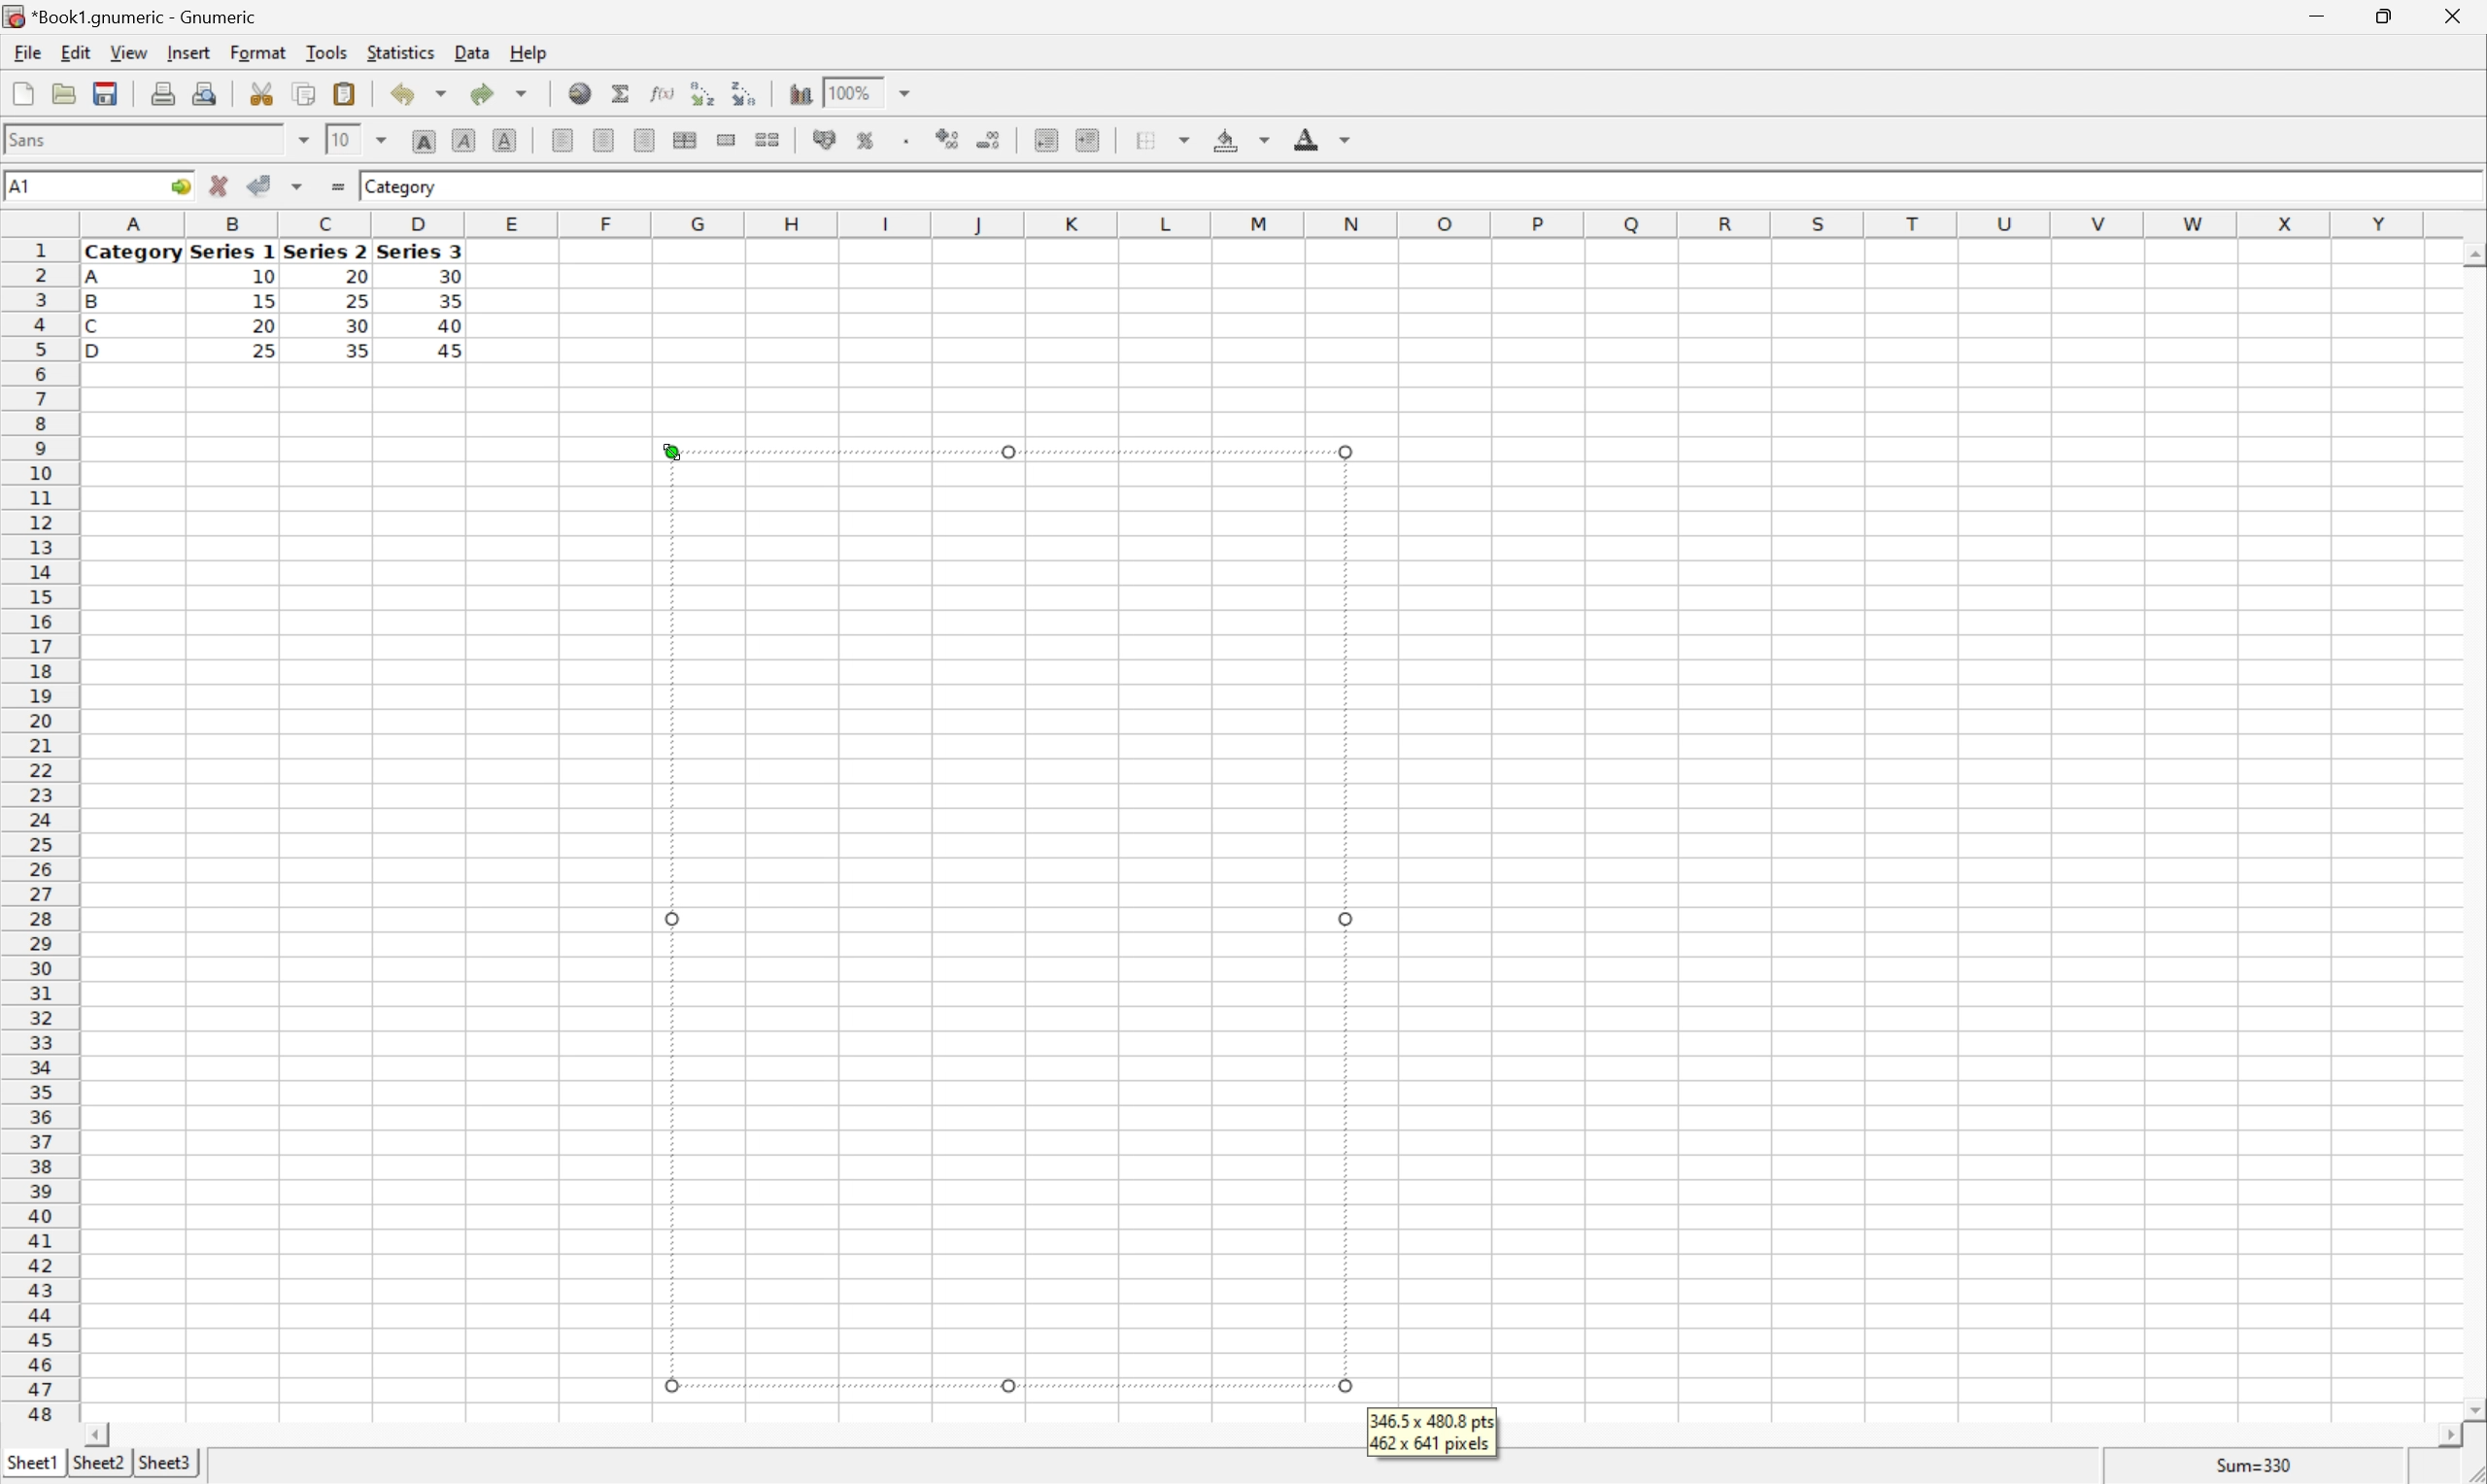 The width and height of the screenshot is (2487, 1484). What do you see at coordinates (344, 91) in the screenshot?
I see `Paste clipboard` at bounding box center [344, 91].